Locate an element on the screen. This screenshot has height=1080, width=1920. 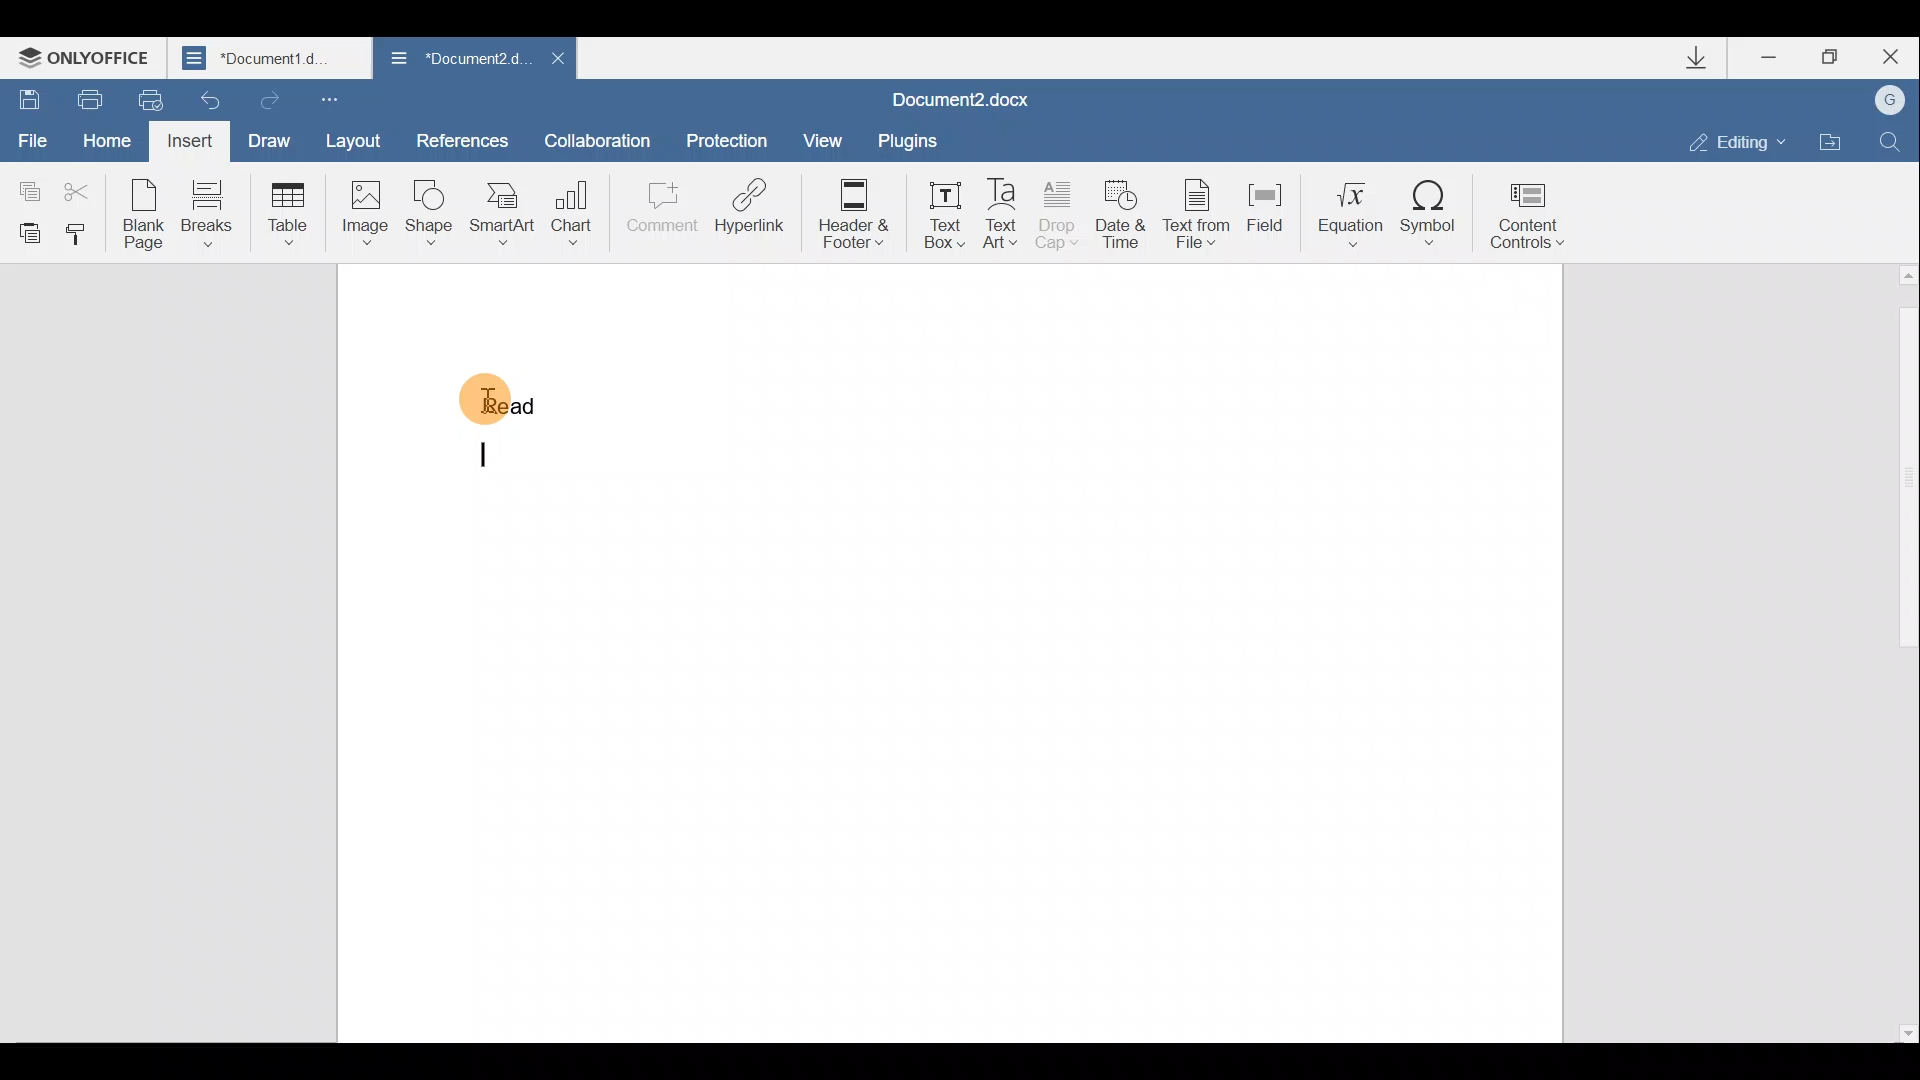
Insert is located at coordinates (187, 140).